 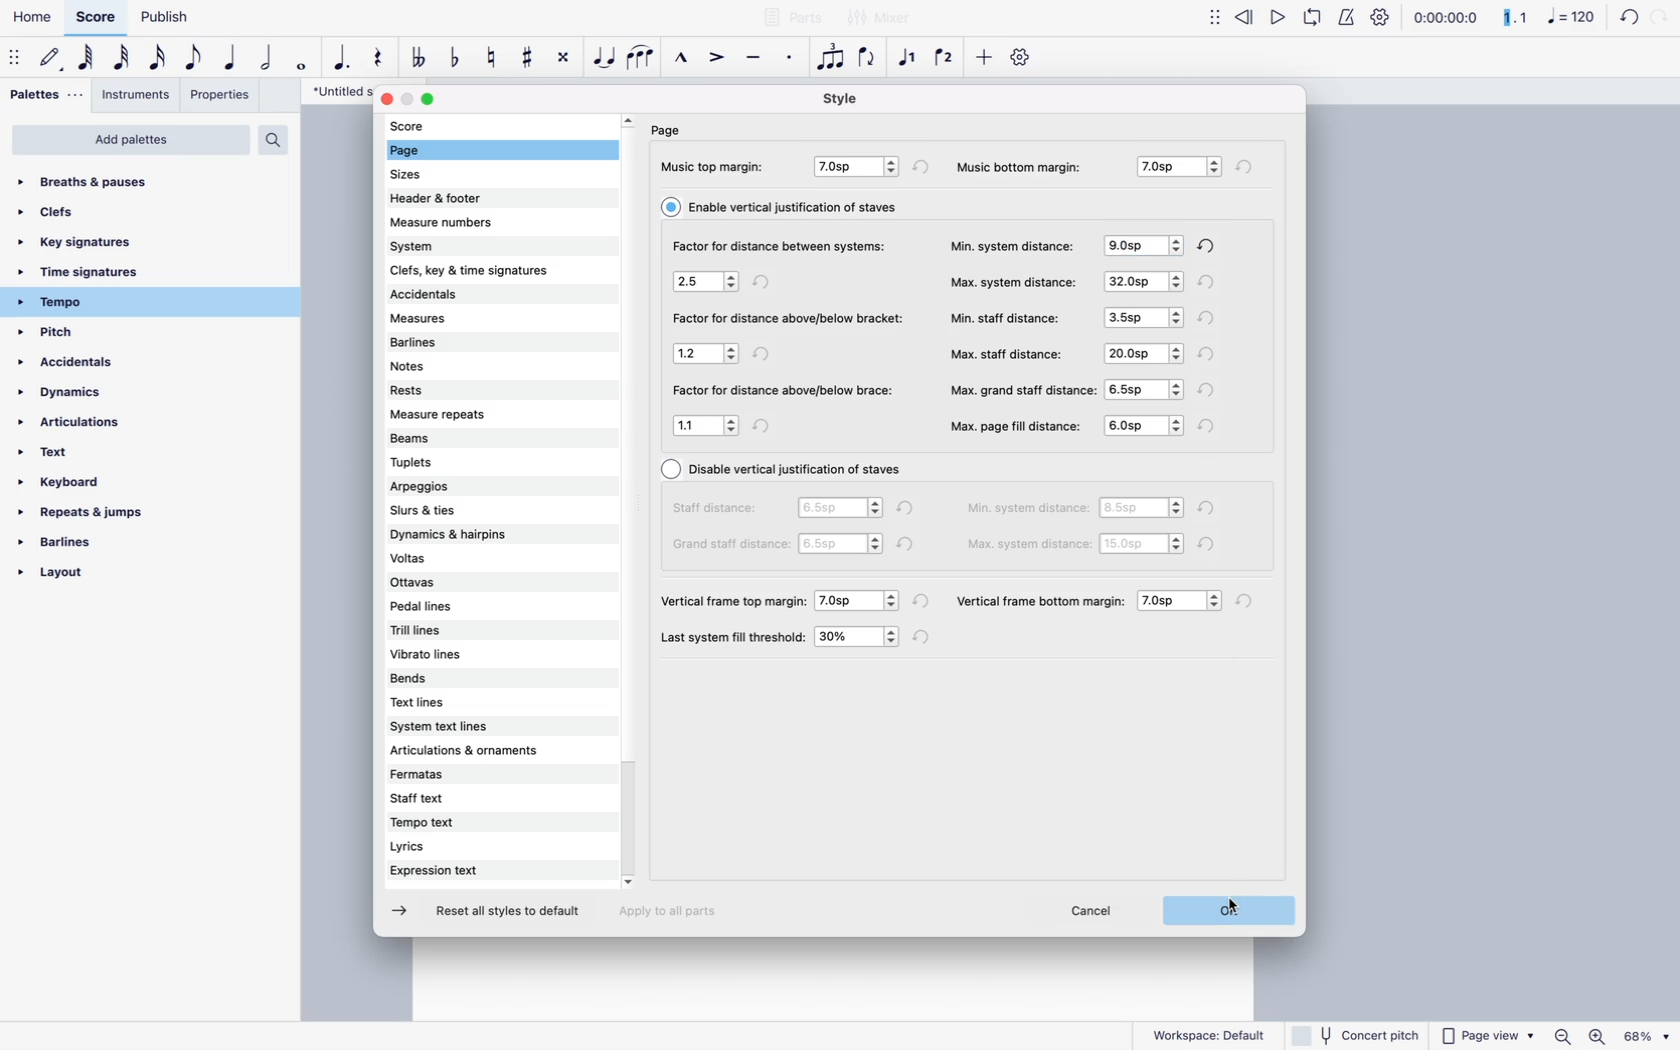 I want to click on refresh, so click(x=1210, y=282).